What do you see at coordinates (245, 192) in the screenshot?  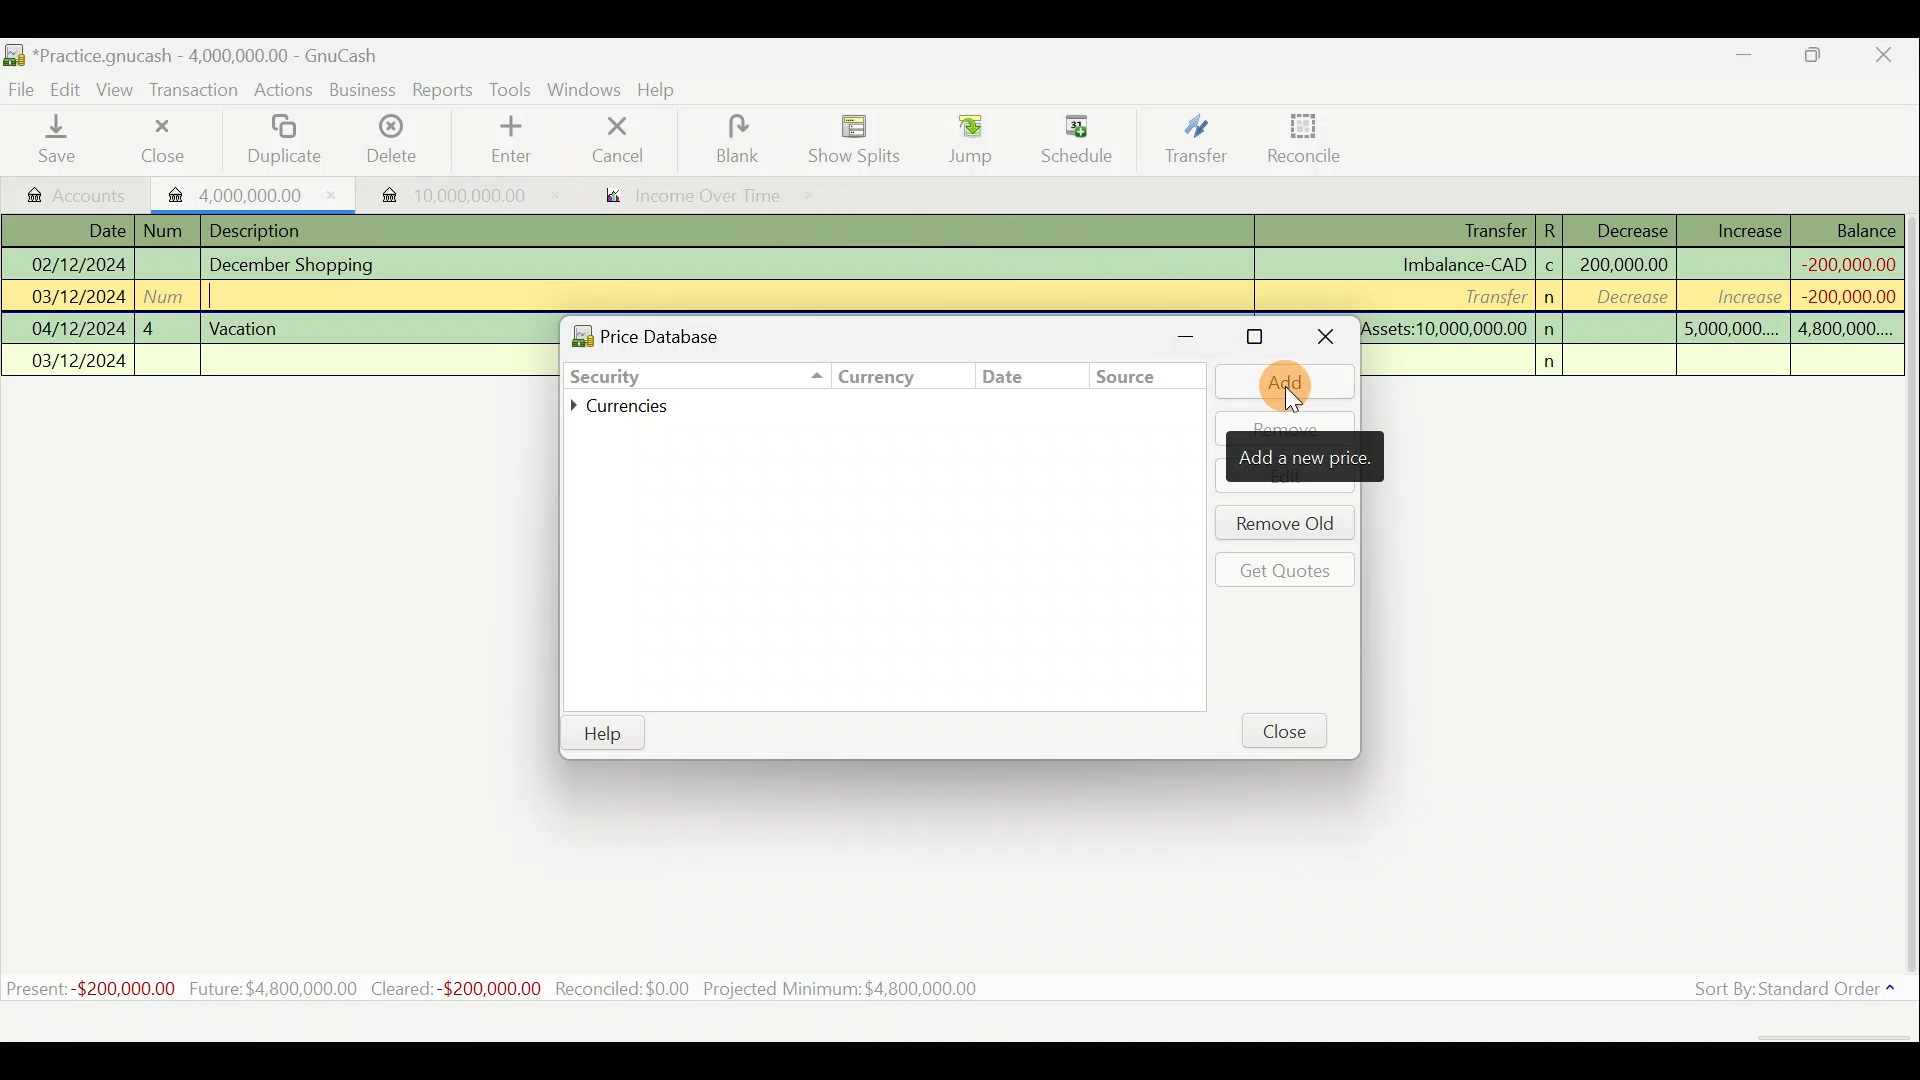 I see `Imported transaction` at bounding box center [245, 192].